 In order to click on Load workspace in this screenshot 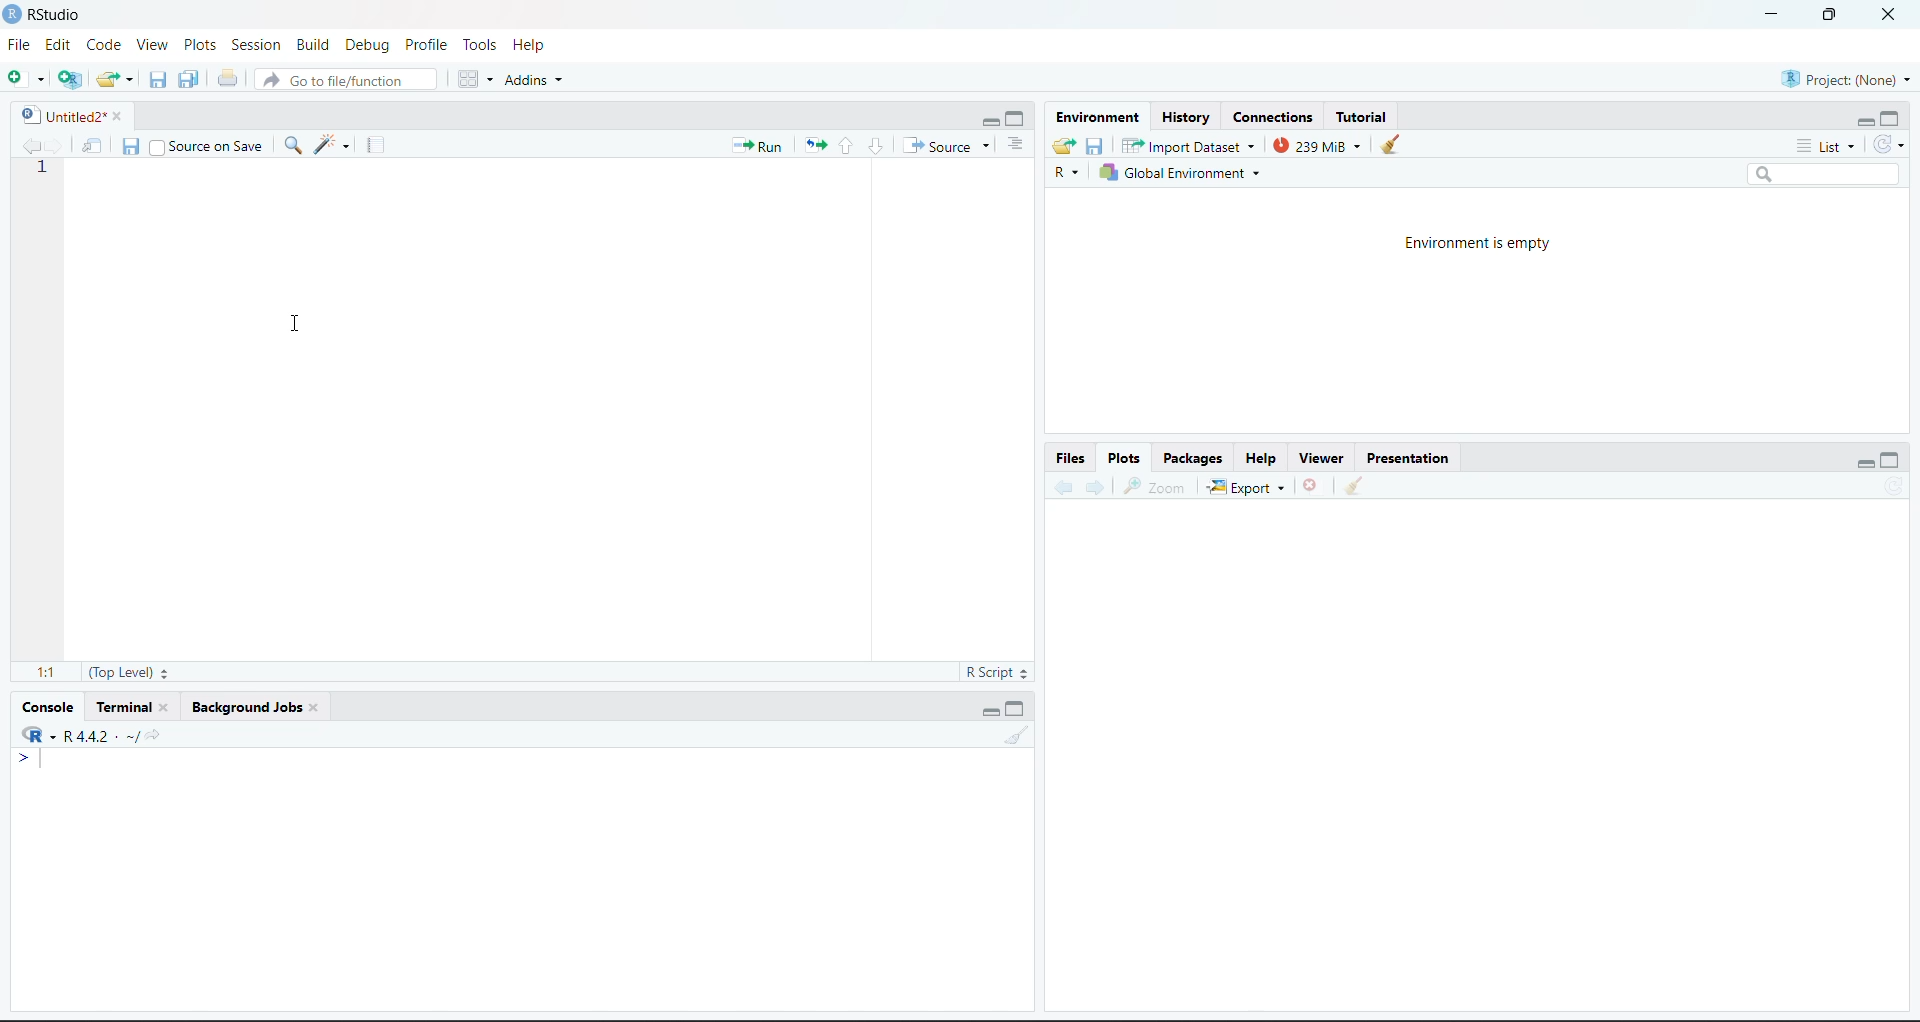, I will do `click(1064, 149)`.